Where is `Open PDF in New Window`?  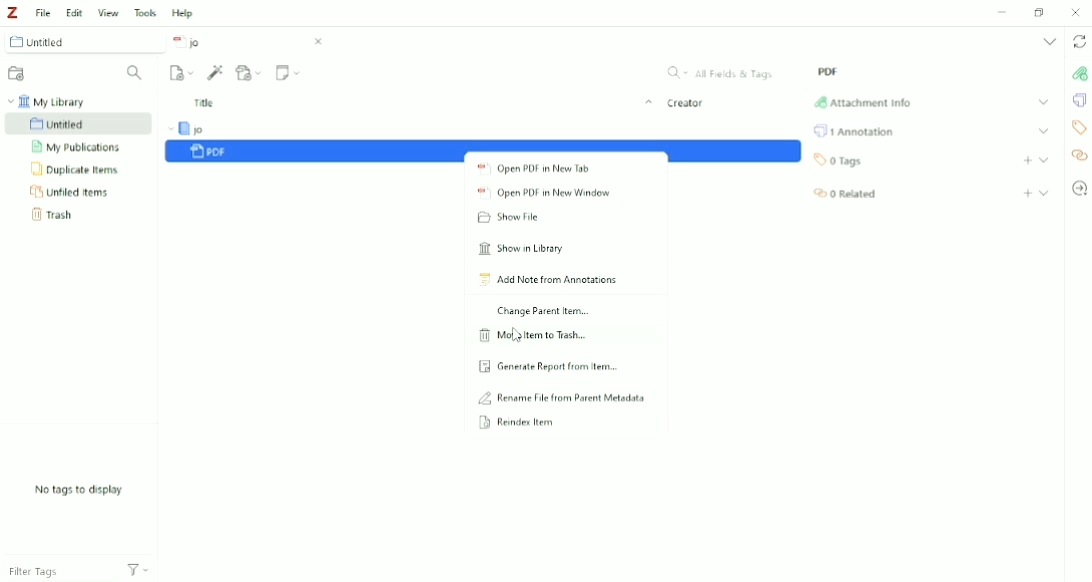 Open PDF in New Window is located at coordinates (546, 194).